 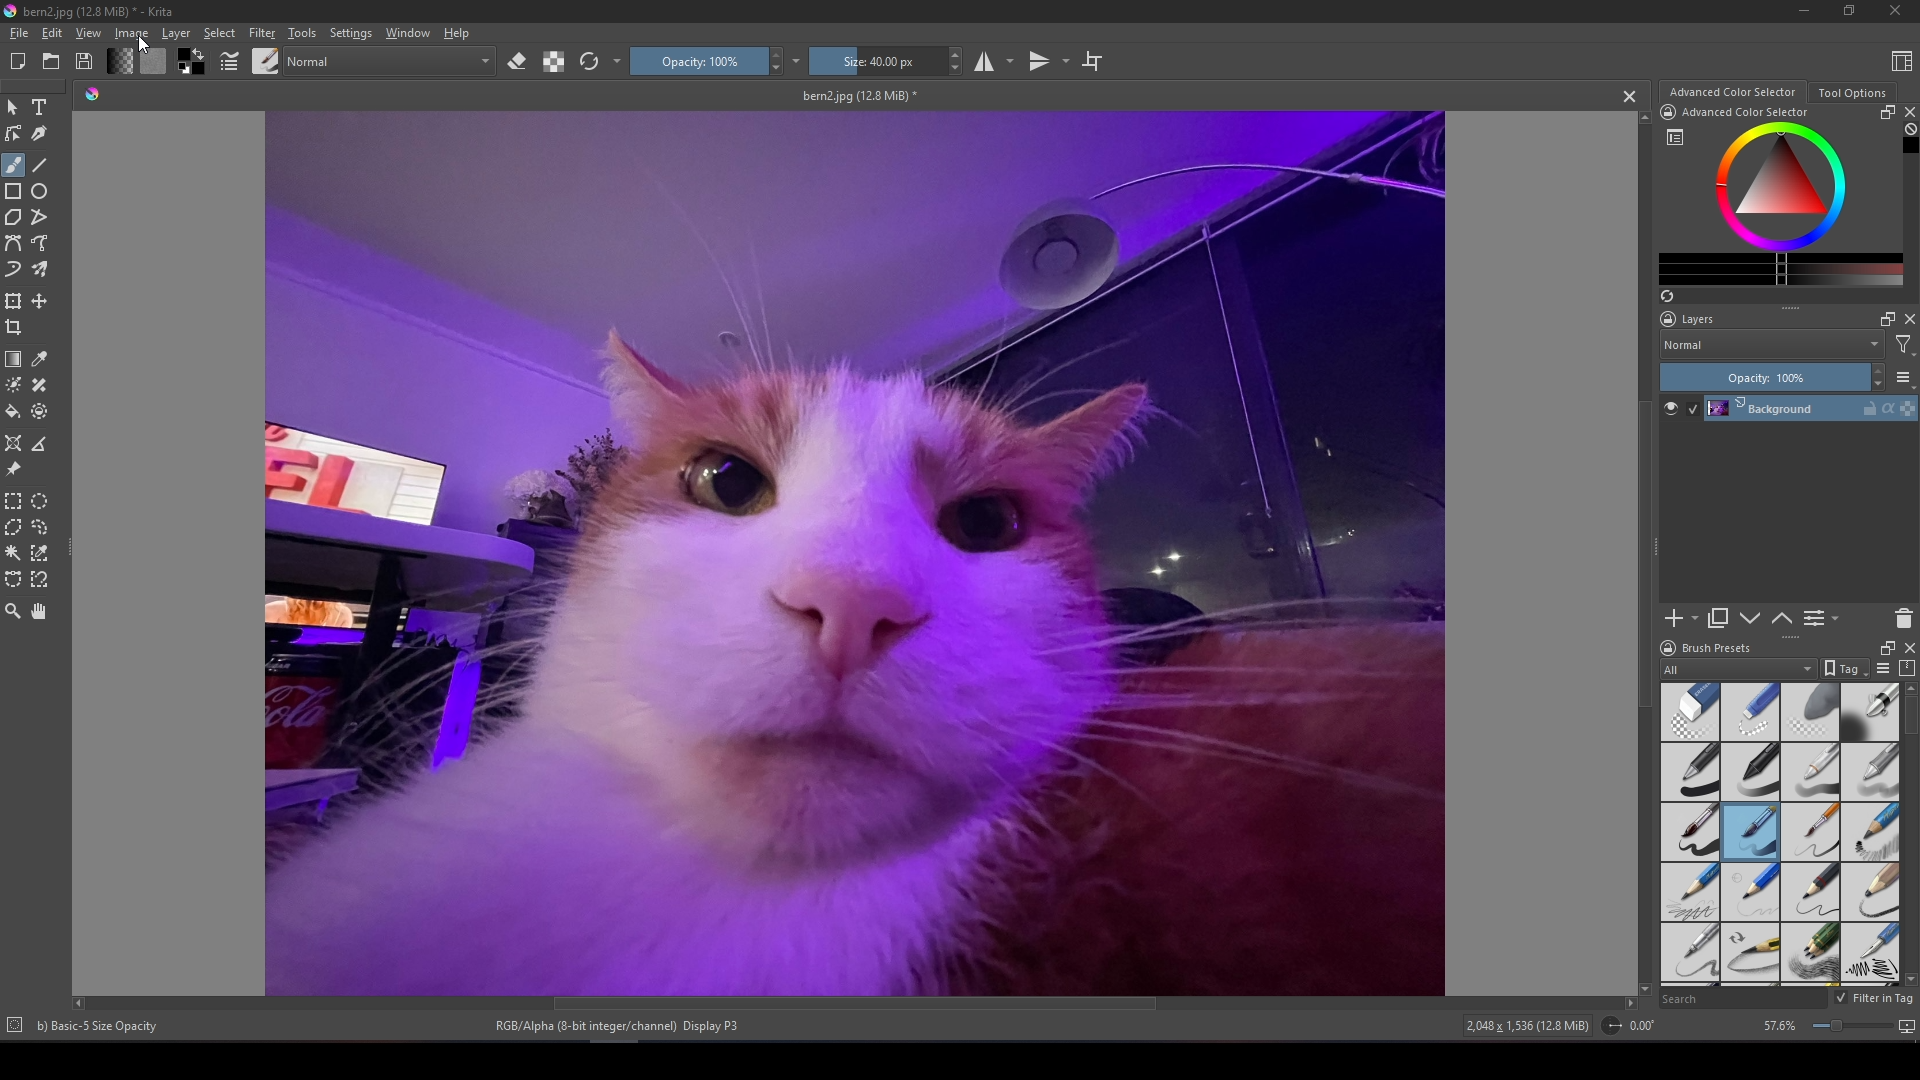 I want to click on , so click(x=231, y=61).